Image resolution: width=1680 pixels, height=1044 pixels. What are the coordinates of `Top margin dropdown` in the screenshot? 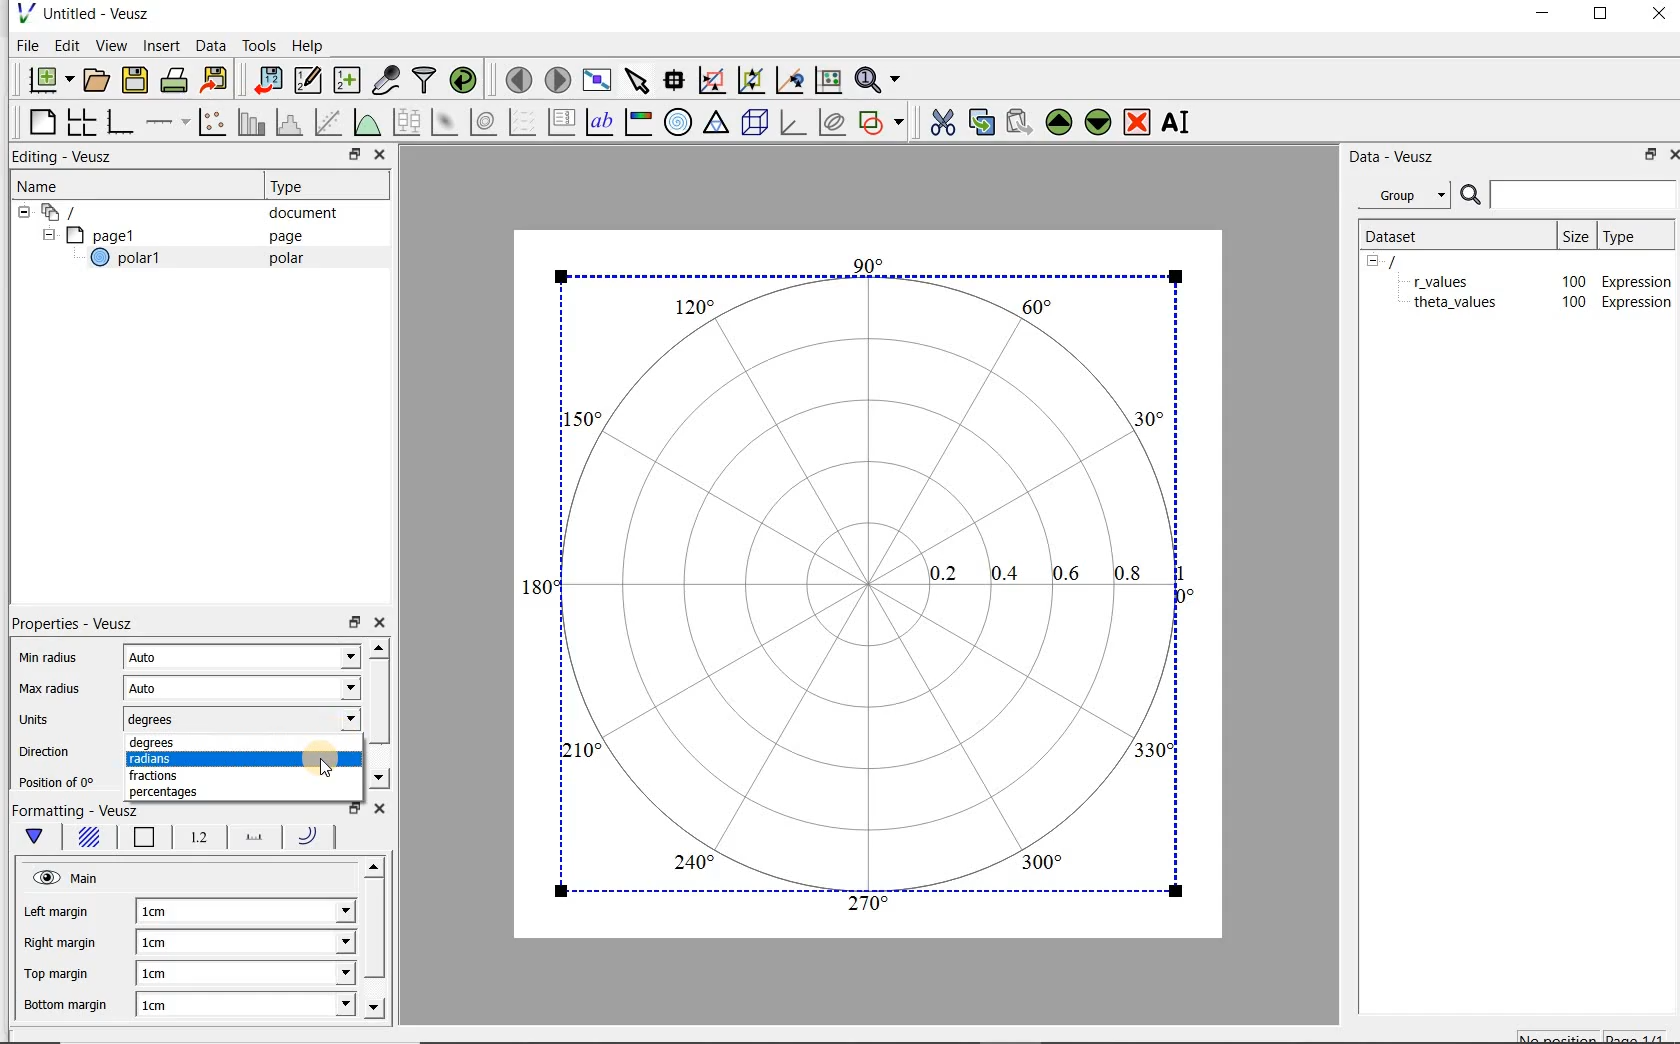 It's located at (323, 974).